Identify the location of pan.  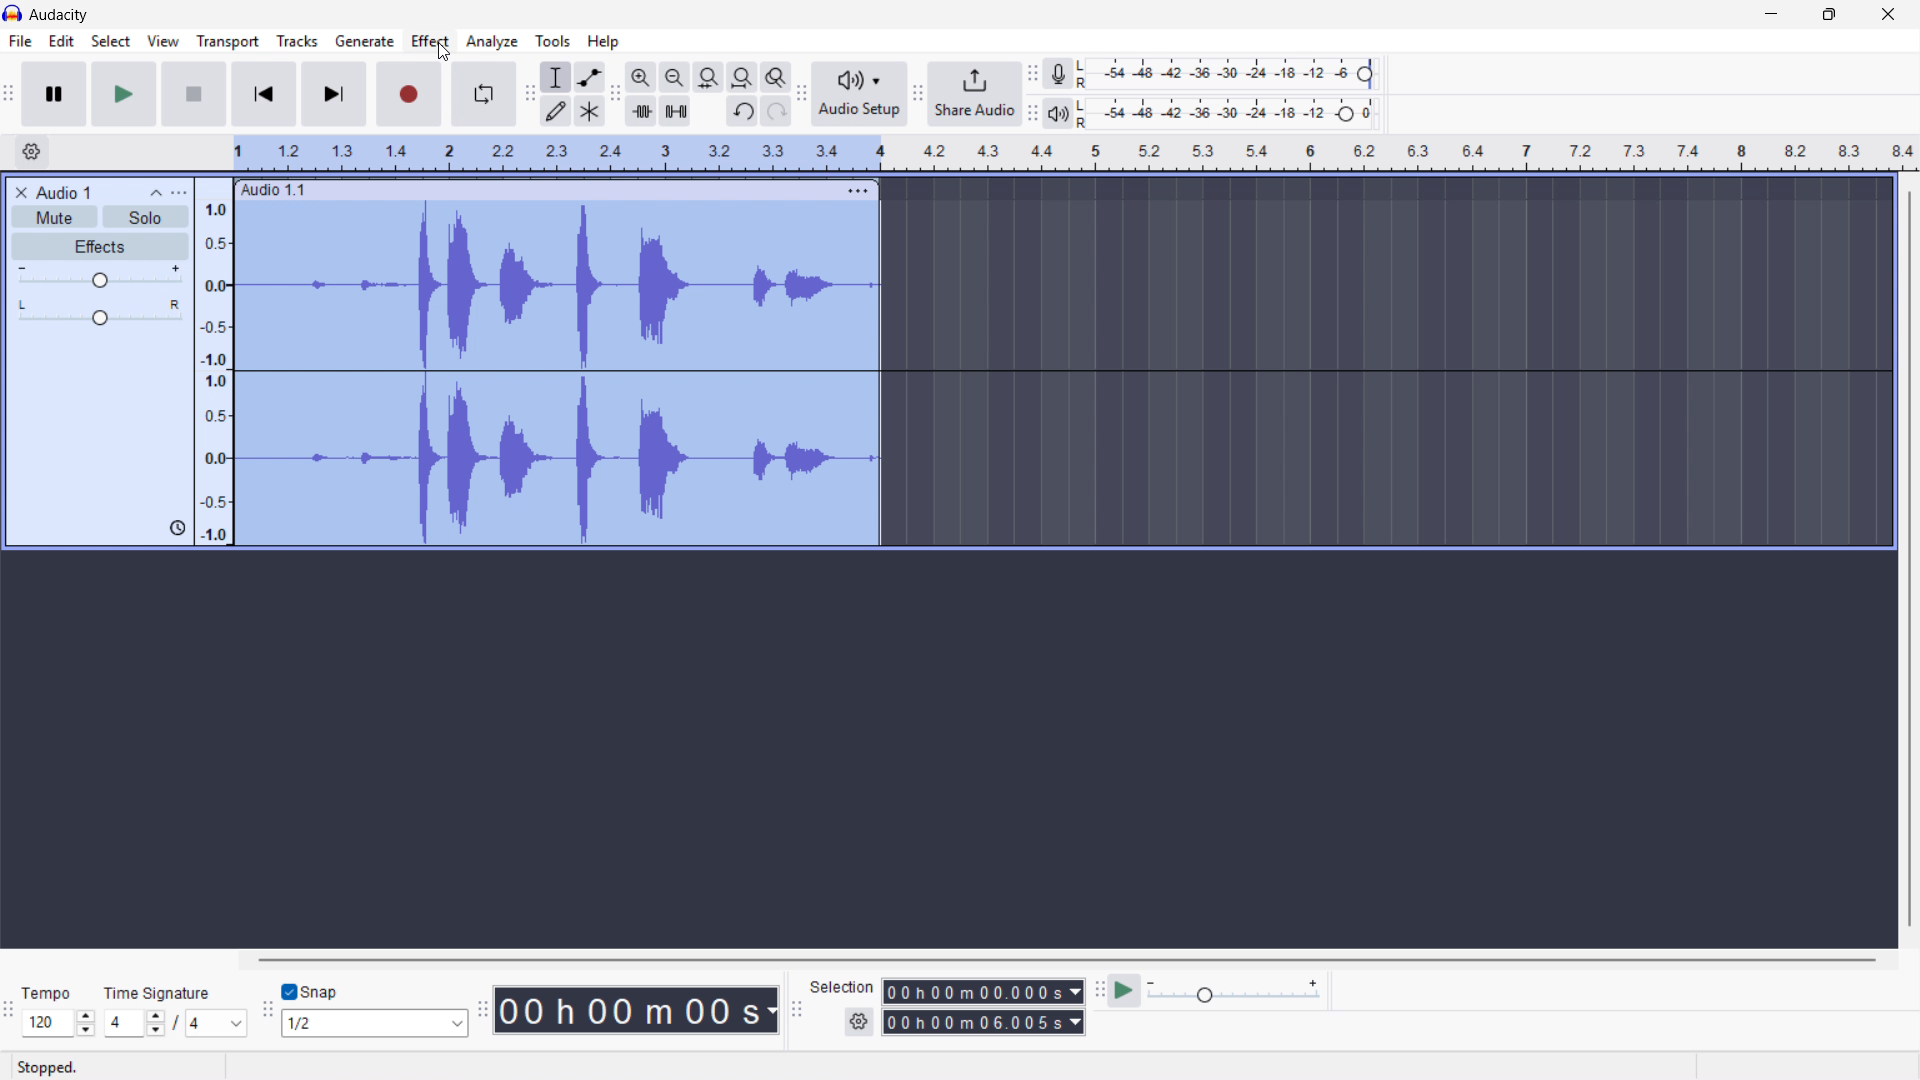
(99, 313).